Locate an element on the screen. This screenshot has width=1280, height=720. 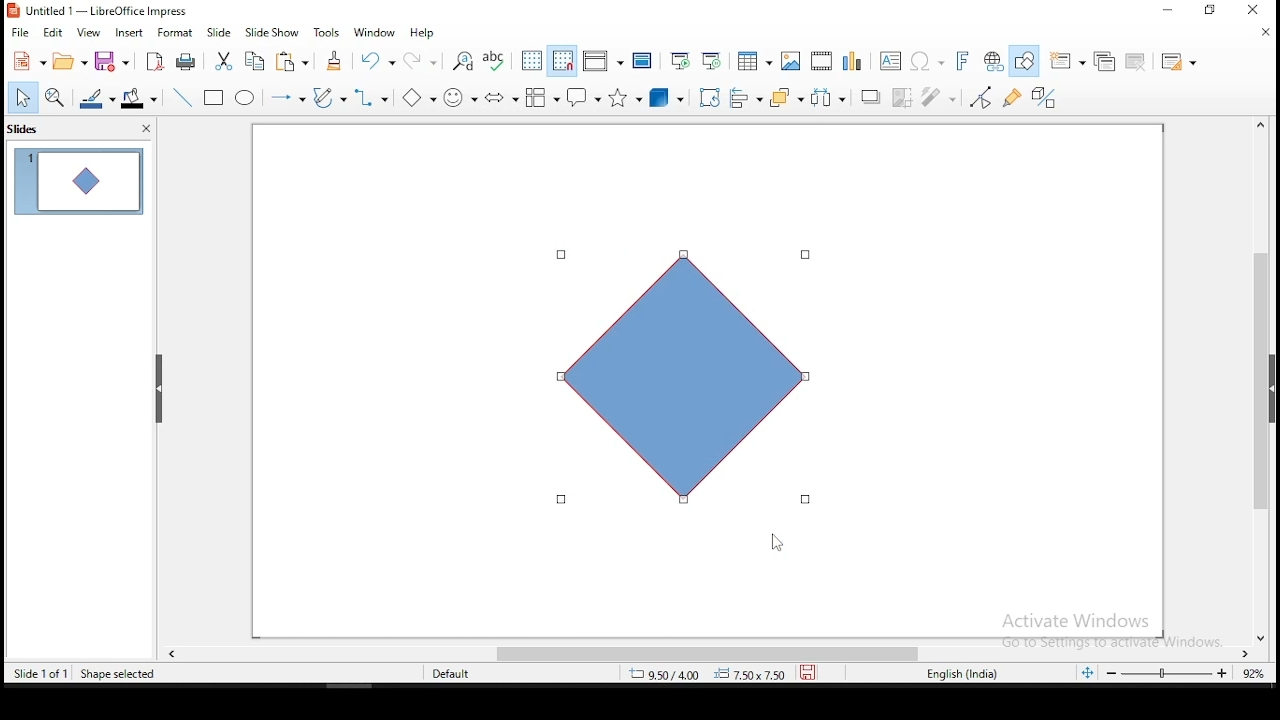
curves and polygons is located at coordinates (329, 98).